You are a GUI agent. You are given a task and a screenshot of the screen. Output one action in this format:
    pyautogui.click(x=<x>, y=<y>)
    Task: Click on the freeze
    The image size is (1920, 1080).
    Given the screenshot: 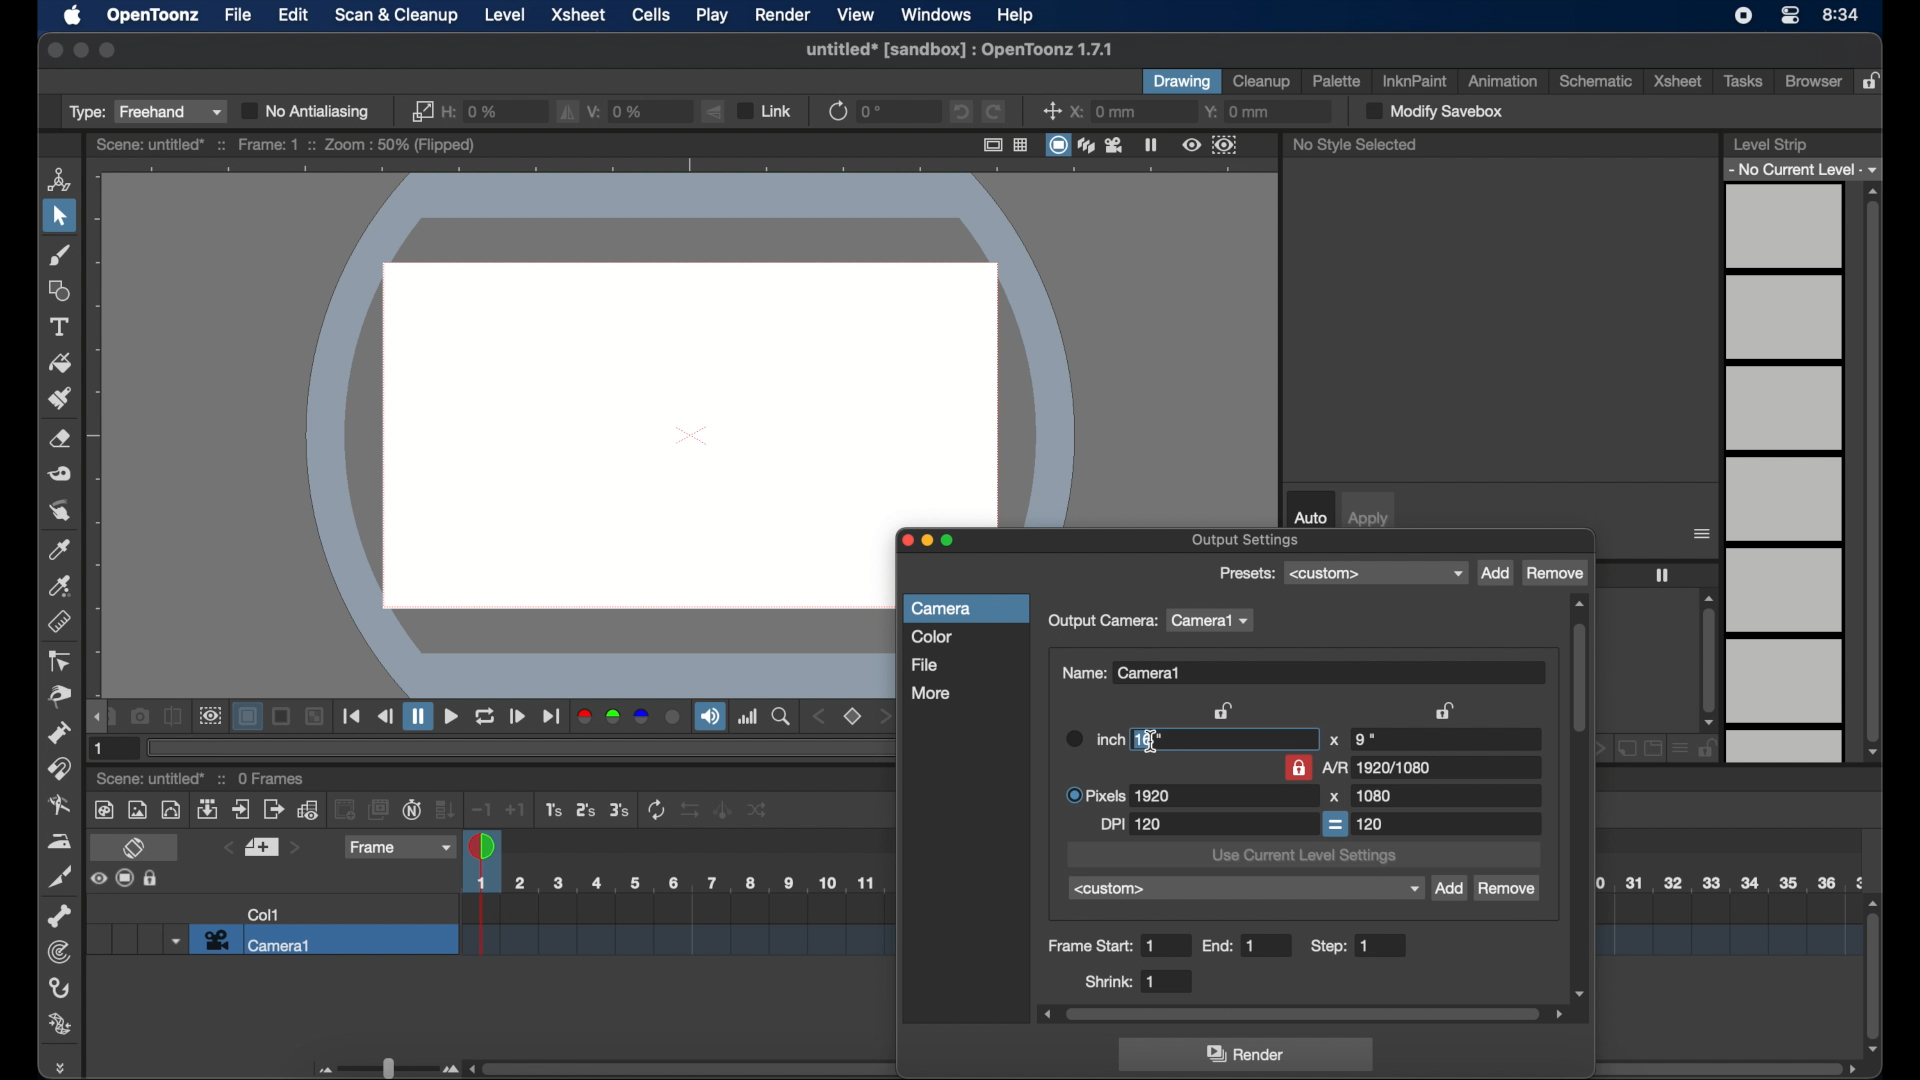 What is the action you would take?
    pyautogui.click(x=1662, y=575)
    